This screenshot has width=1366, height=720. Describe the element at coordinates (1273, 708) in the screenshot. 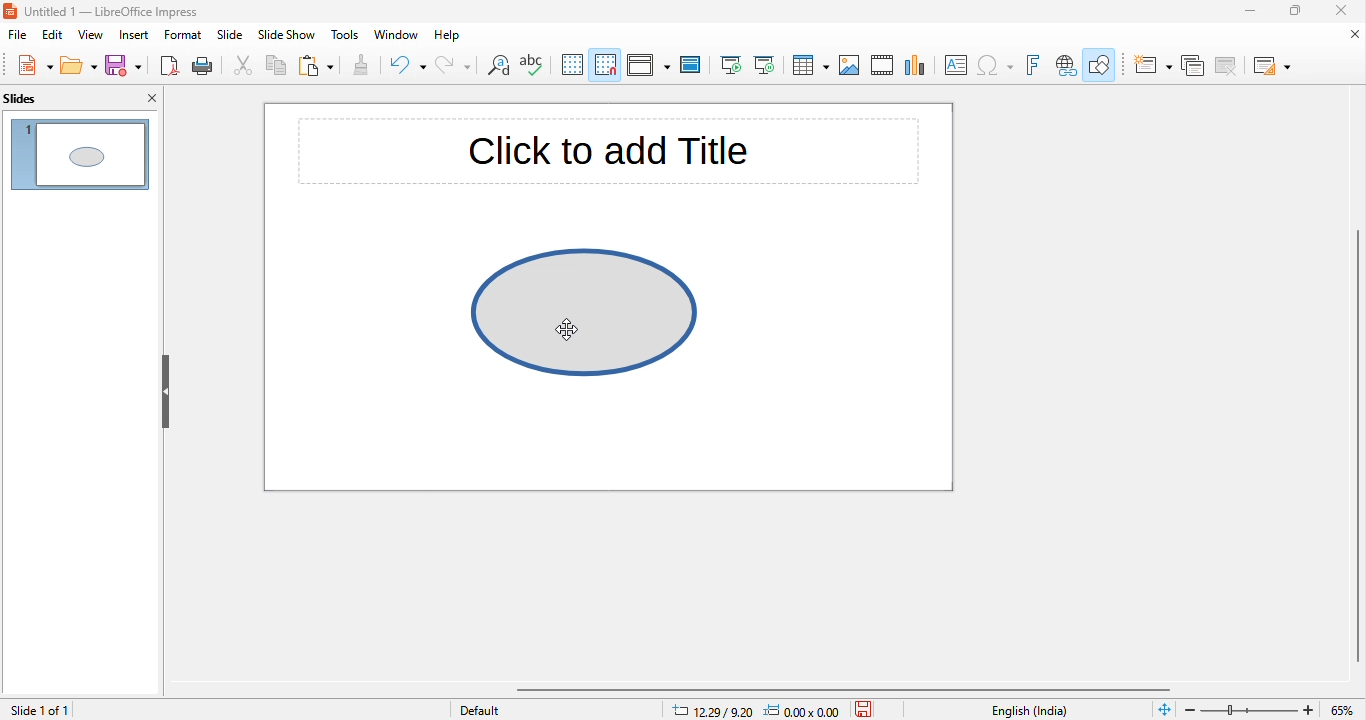

I see `zoom` at that location.